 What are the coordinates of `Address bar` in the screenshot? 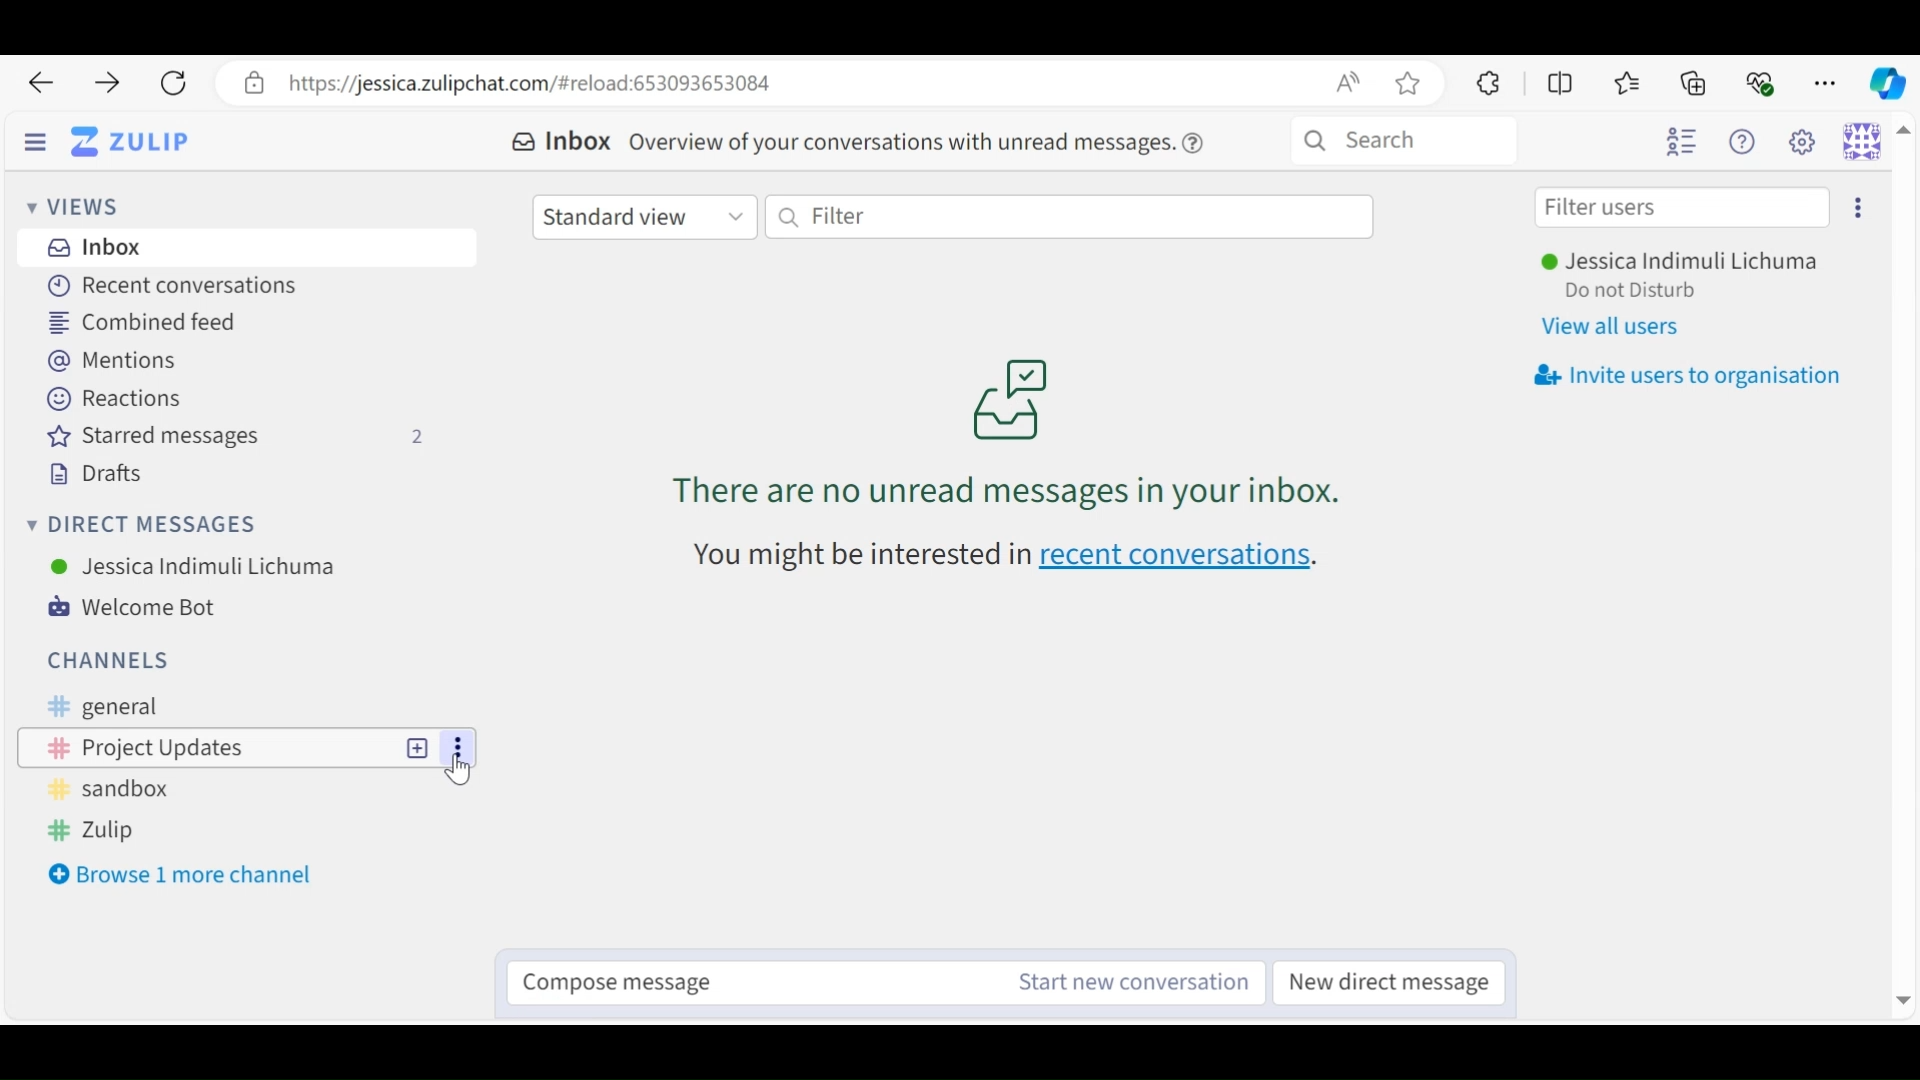 It's located at (830, 83).